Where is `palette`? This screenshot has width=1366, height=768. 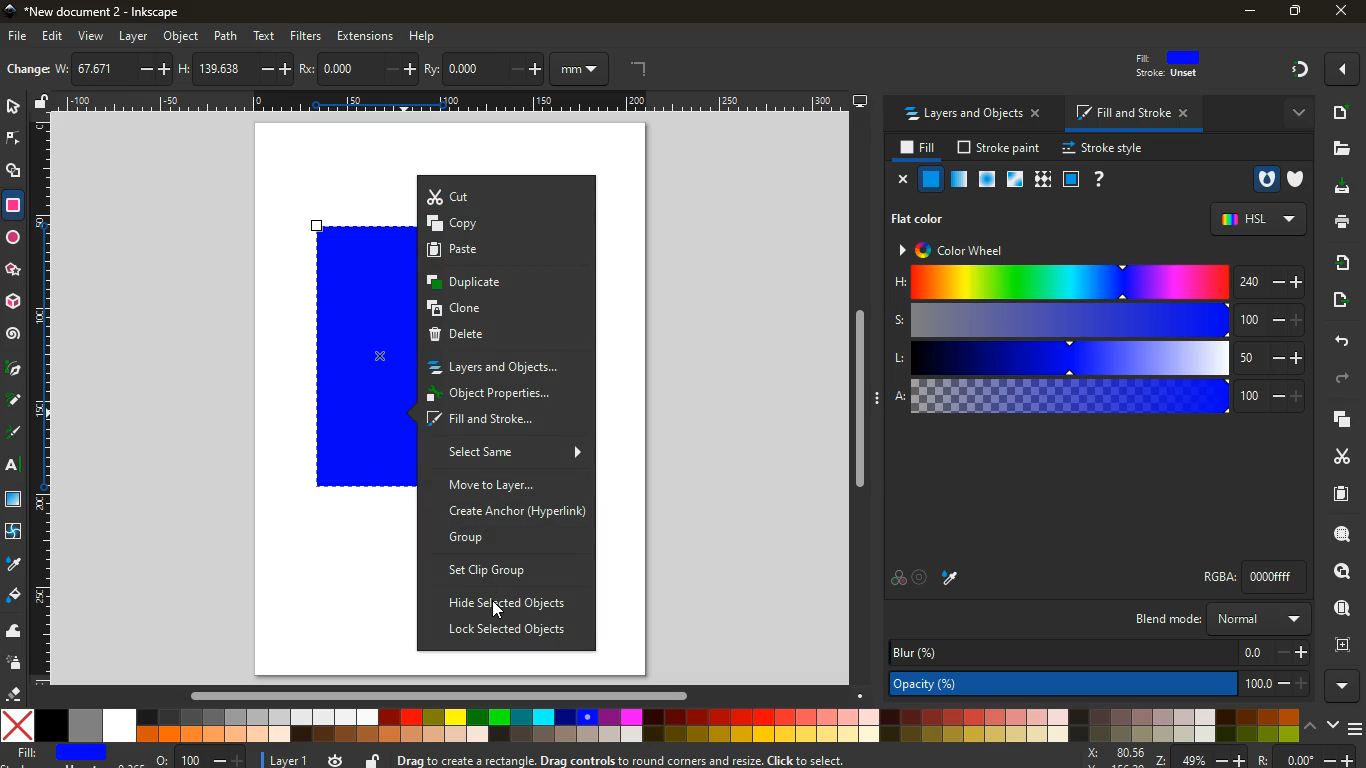
palette is located at coordinates (897, 580).